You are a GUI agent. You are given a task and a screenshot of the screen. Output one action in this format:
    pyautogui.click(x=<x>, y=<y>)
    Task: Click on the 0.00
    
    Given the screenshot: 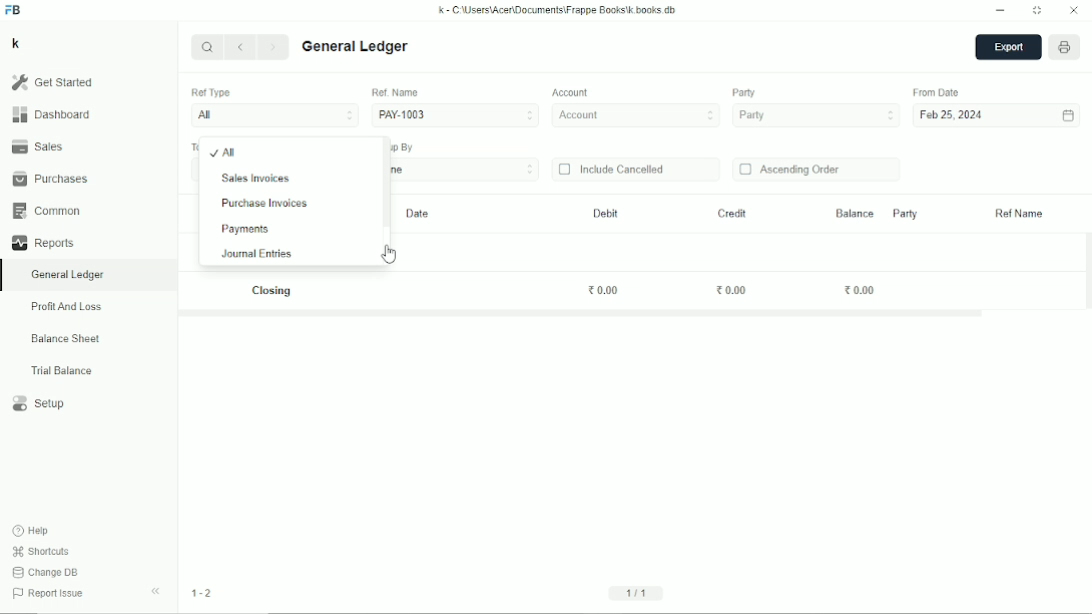 What is the action you would take?
    pyautogui.click(x=605, y=290)
    